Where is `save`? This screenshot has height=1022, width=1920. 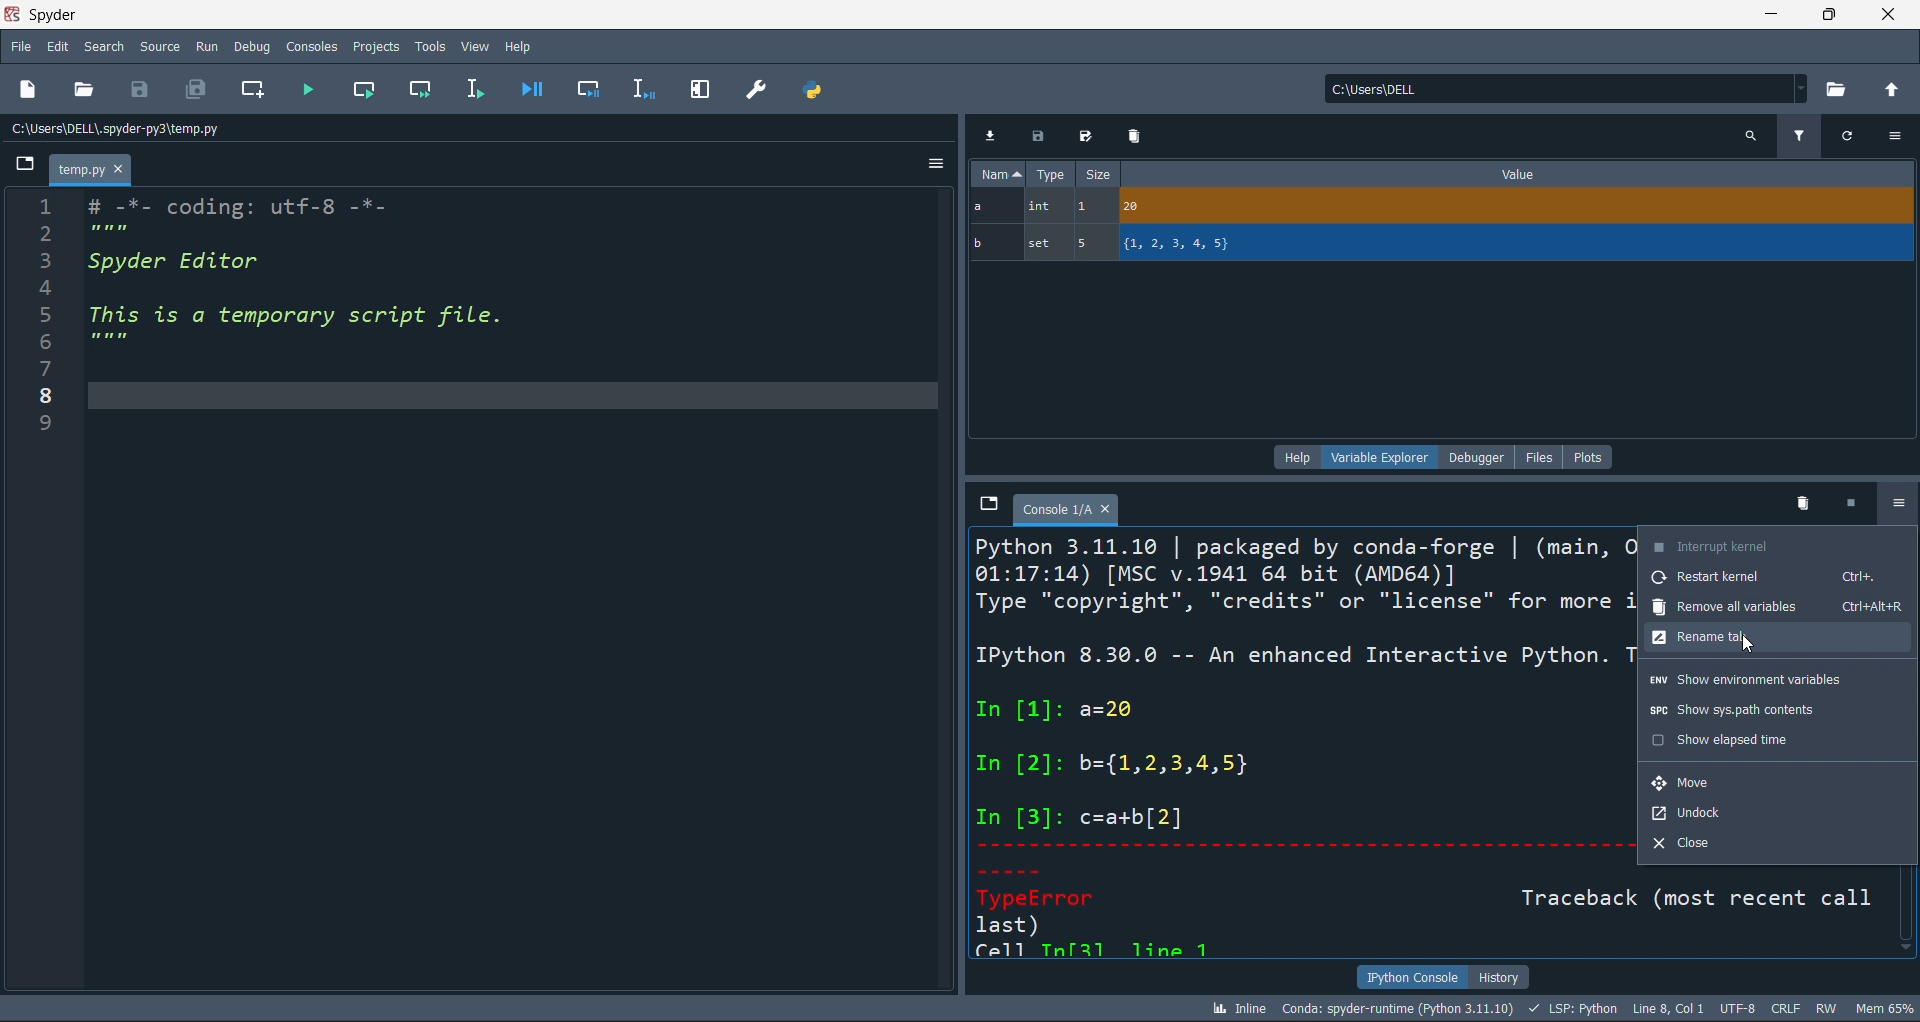 save is located at coordinates (146, 89).